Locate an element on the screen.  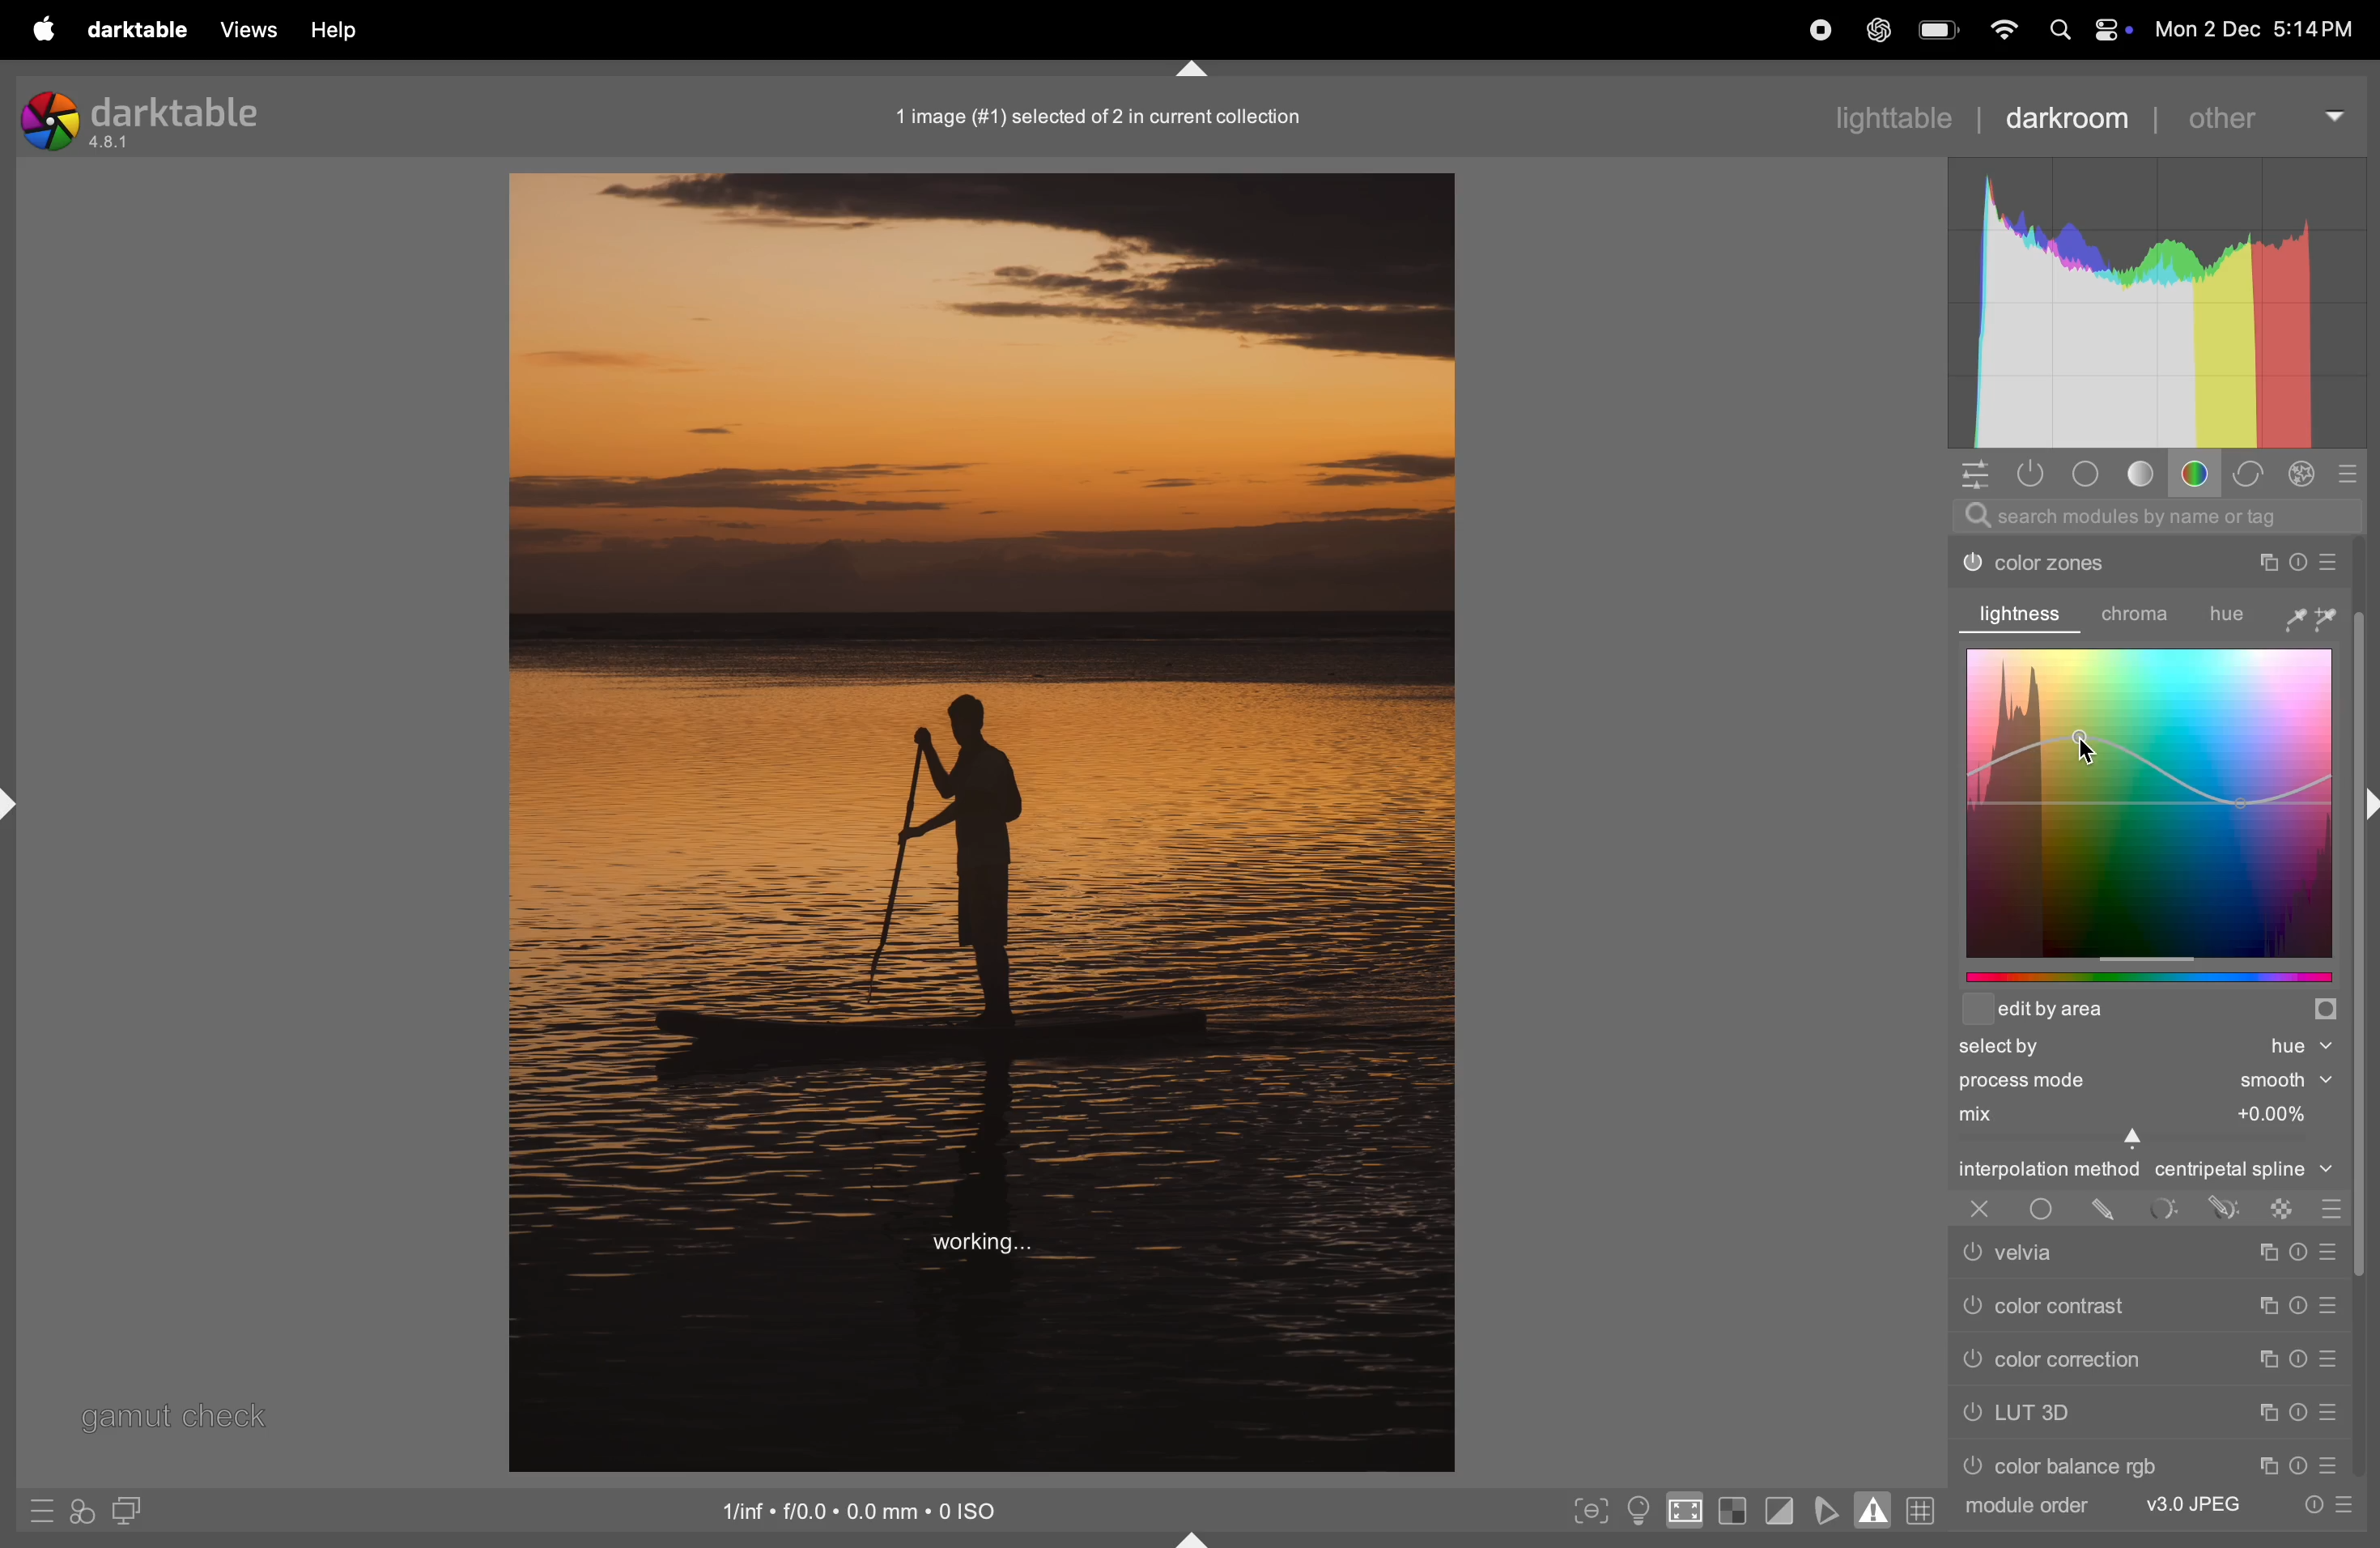
battery is located at coordinates (1939, 27).